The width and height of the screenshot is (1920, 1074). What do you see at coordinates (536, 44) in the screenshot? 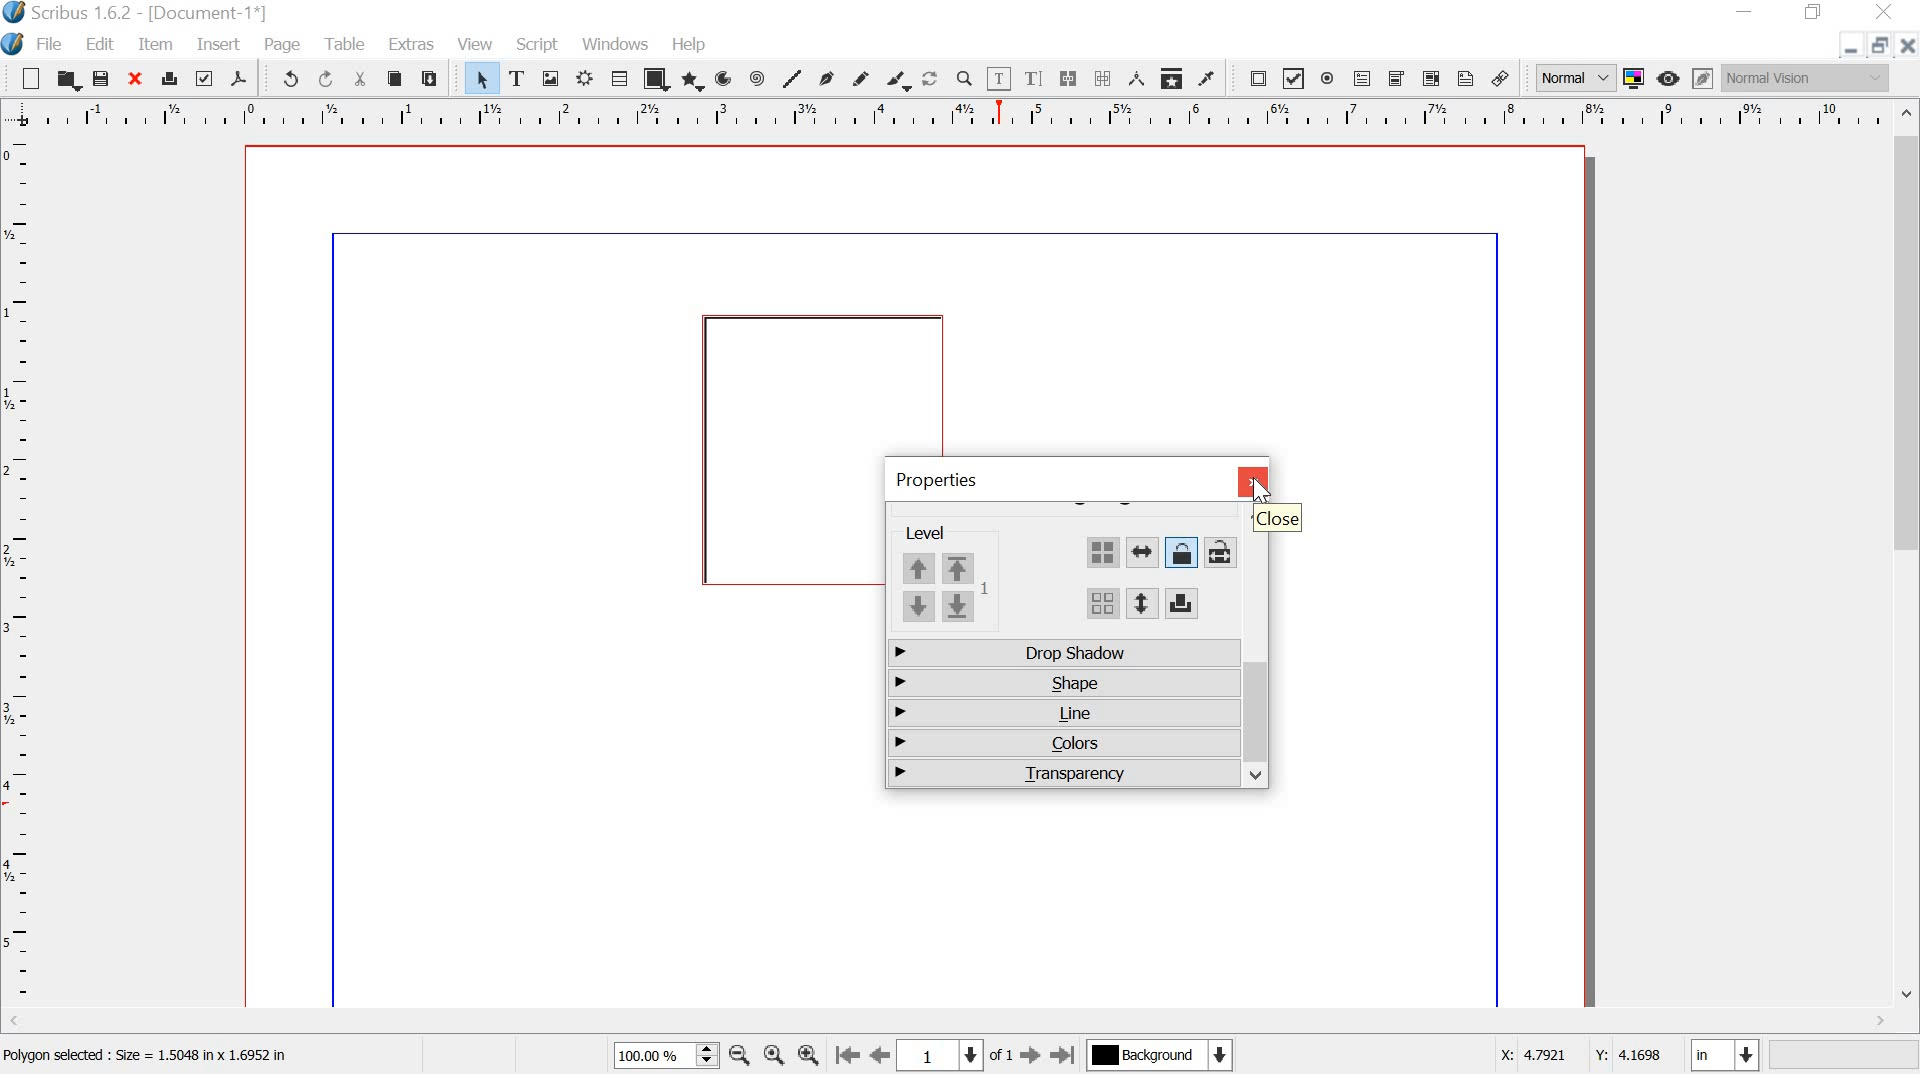
I see `script` at bounding box center [536, 44].